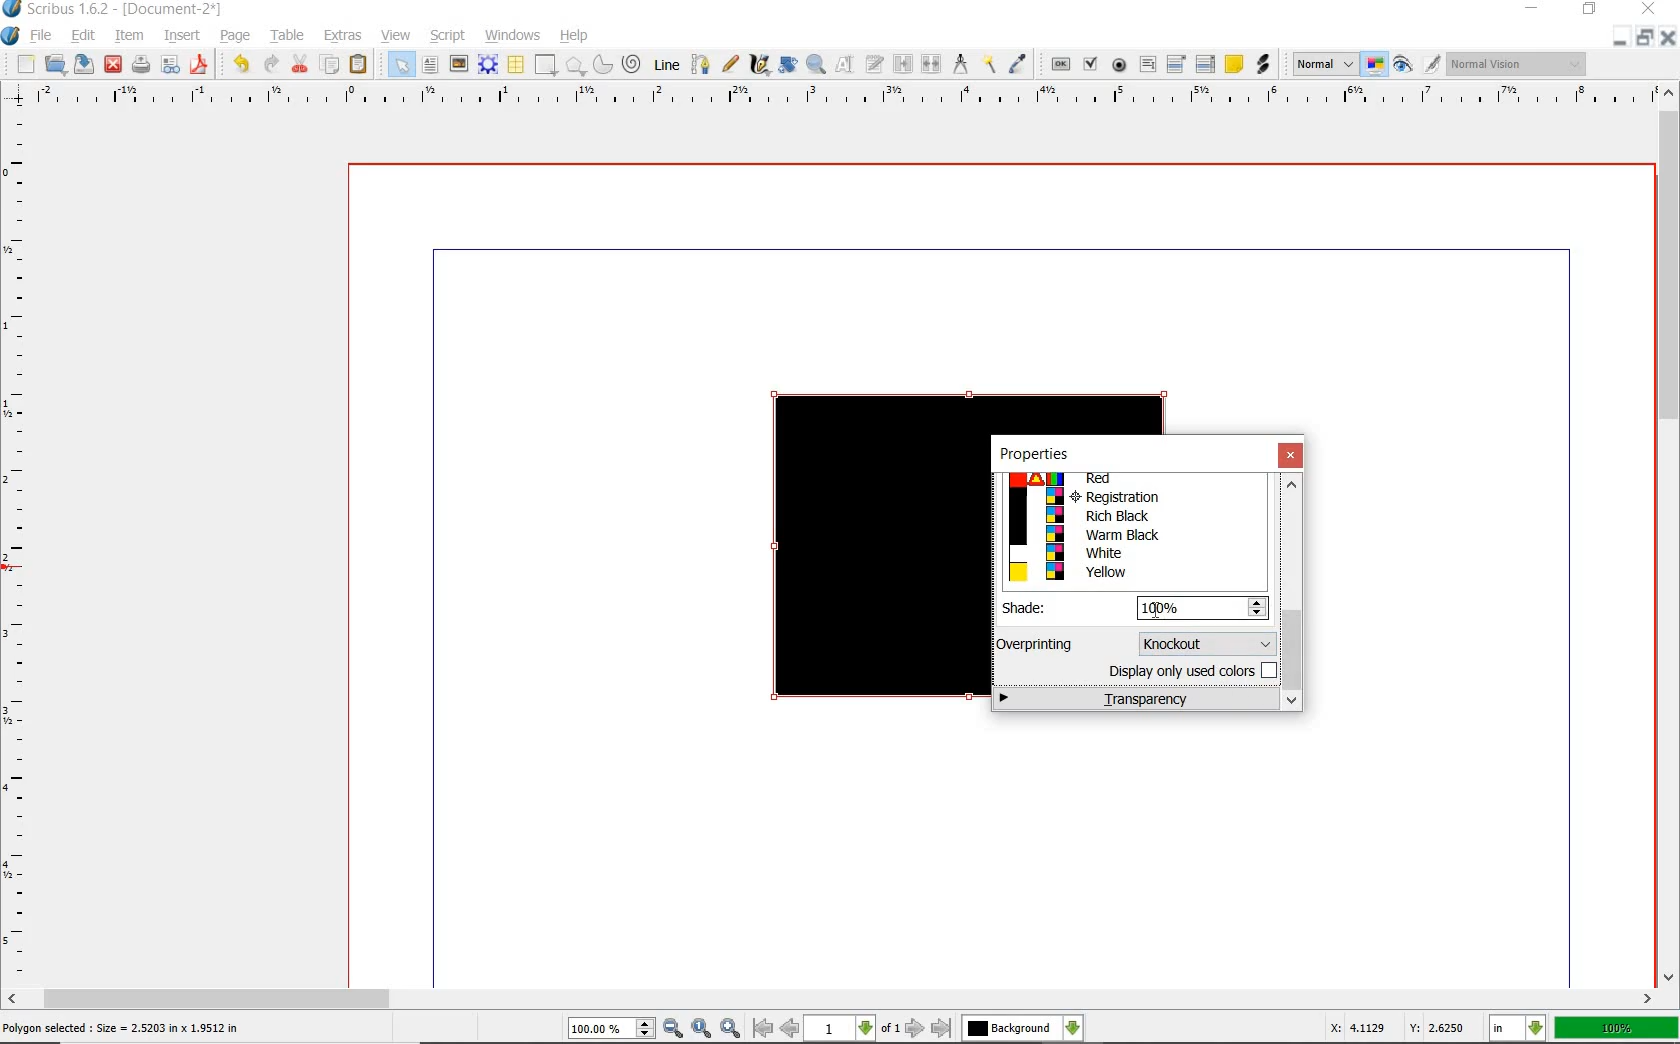 The image size is (1680, 1044). Describe the element at coordinates (1204, 642) in the screenshot. I see `knockout` at that location.